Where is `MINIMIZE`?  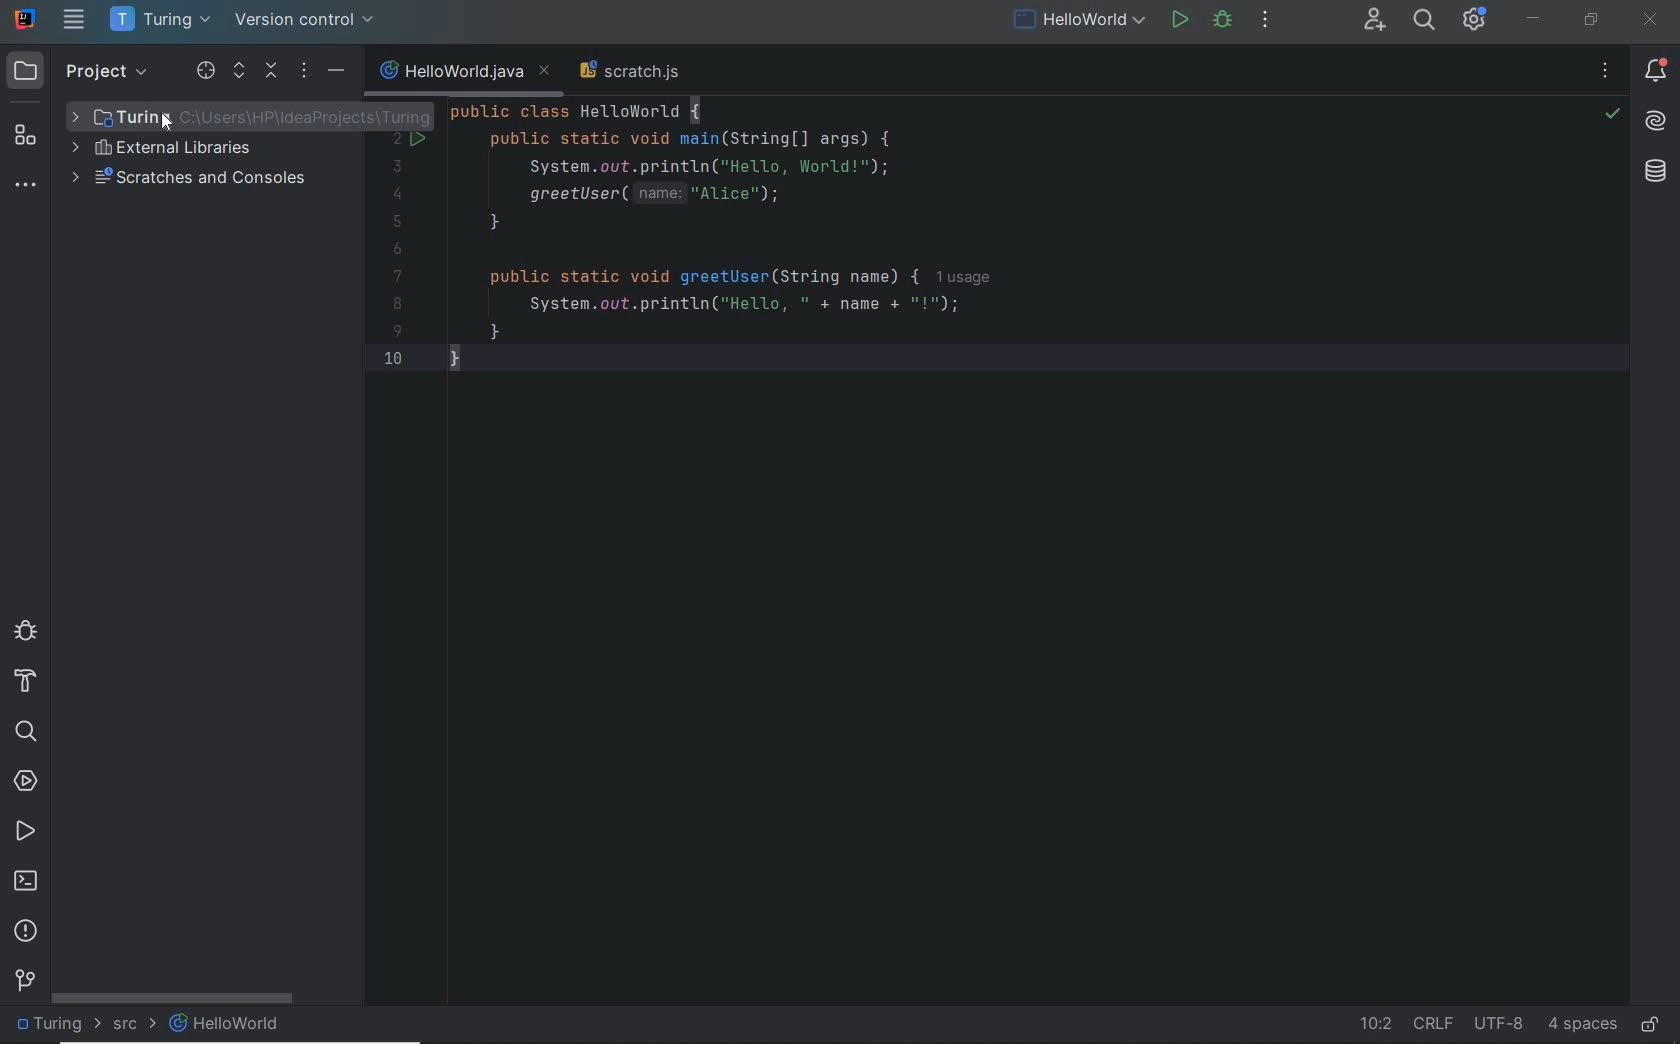
MINIMIZE is located at coordinates (1535, 19).